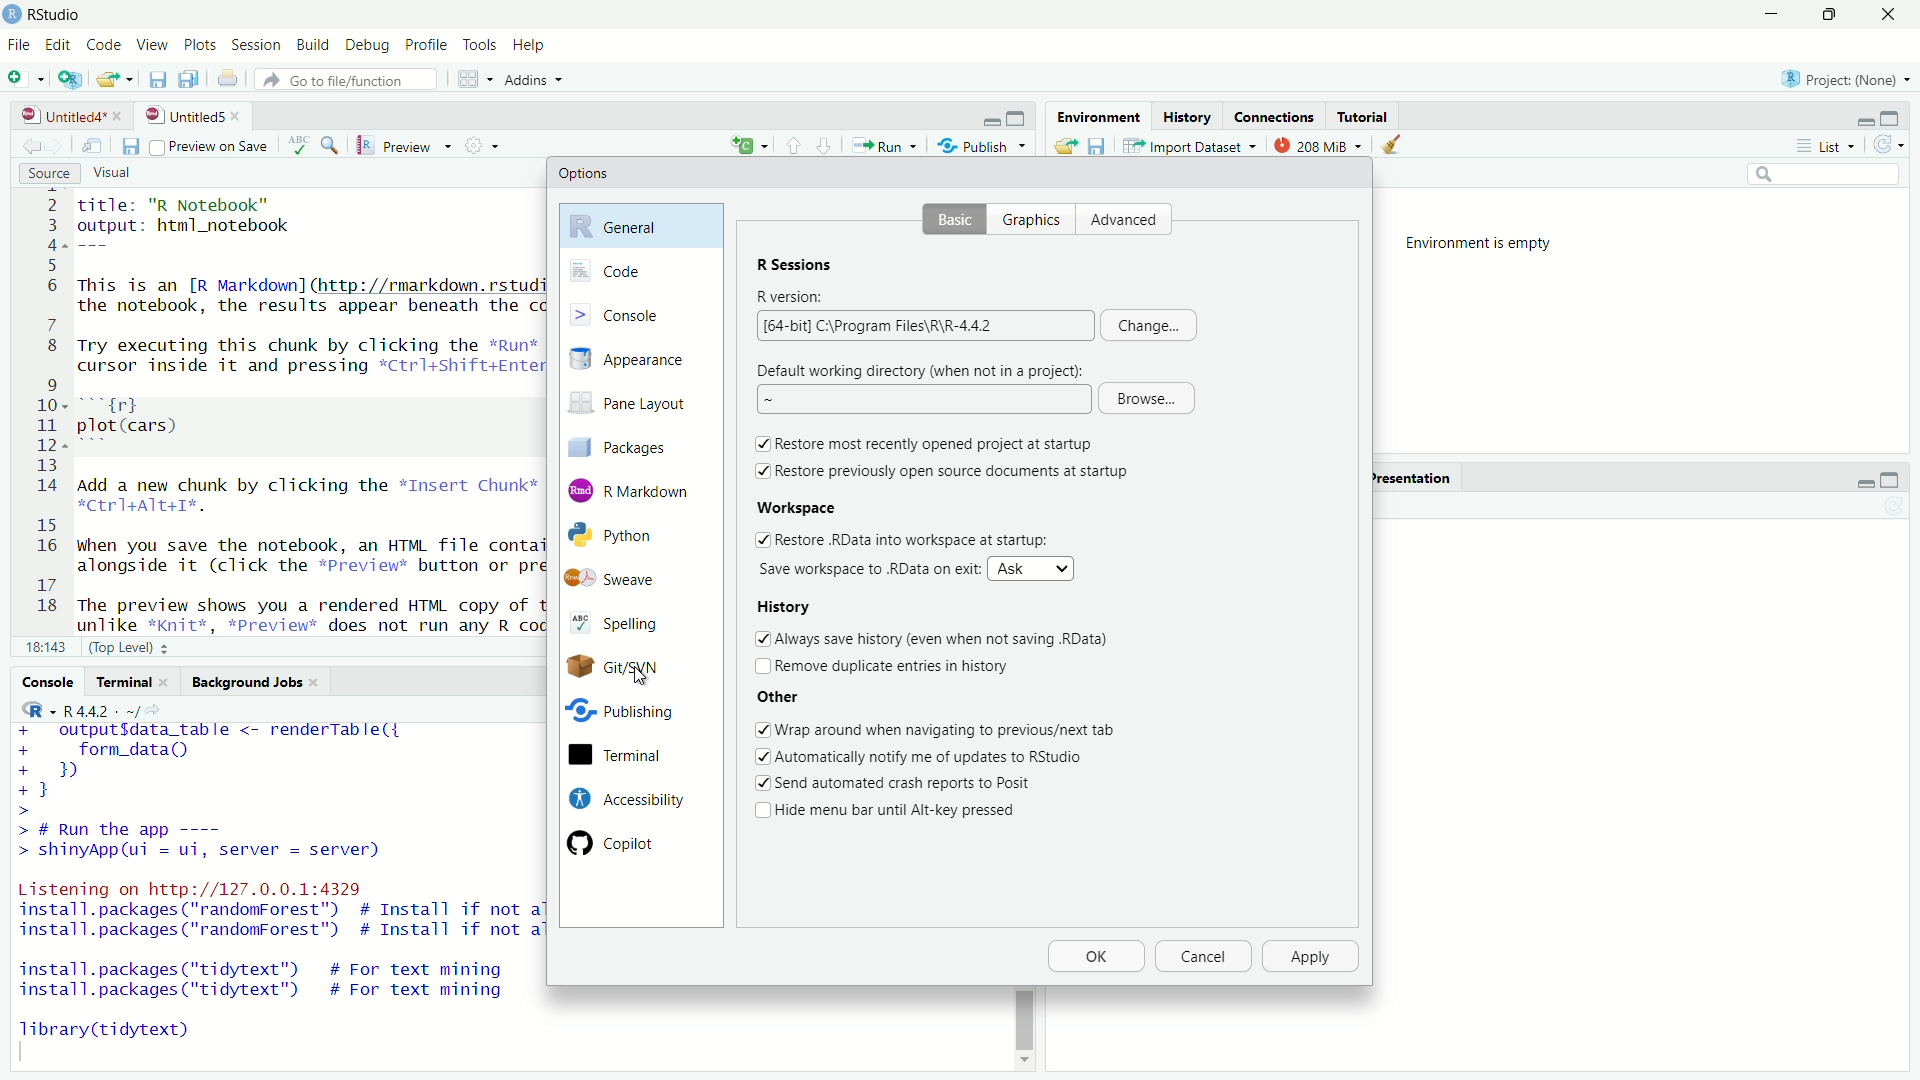 This screenshot has height=1080, width=1920. I want to click on view current working directory, so click(158, 709).